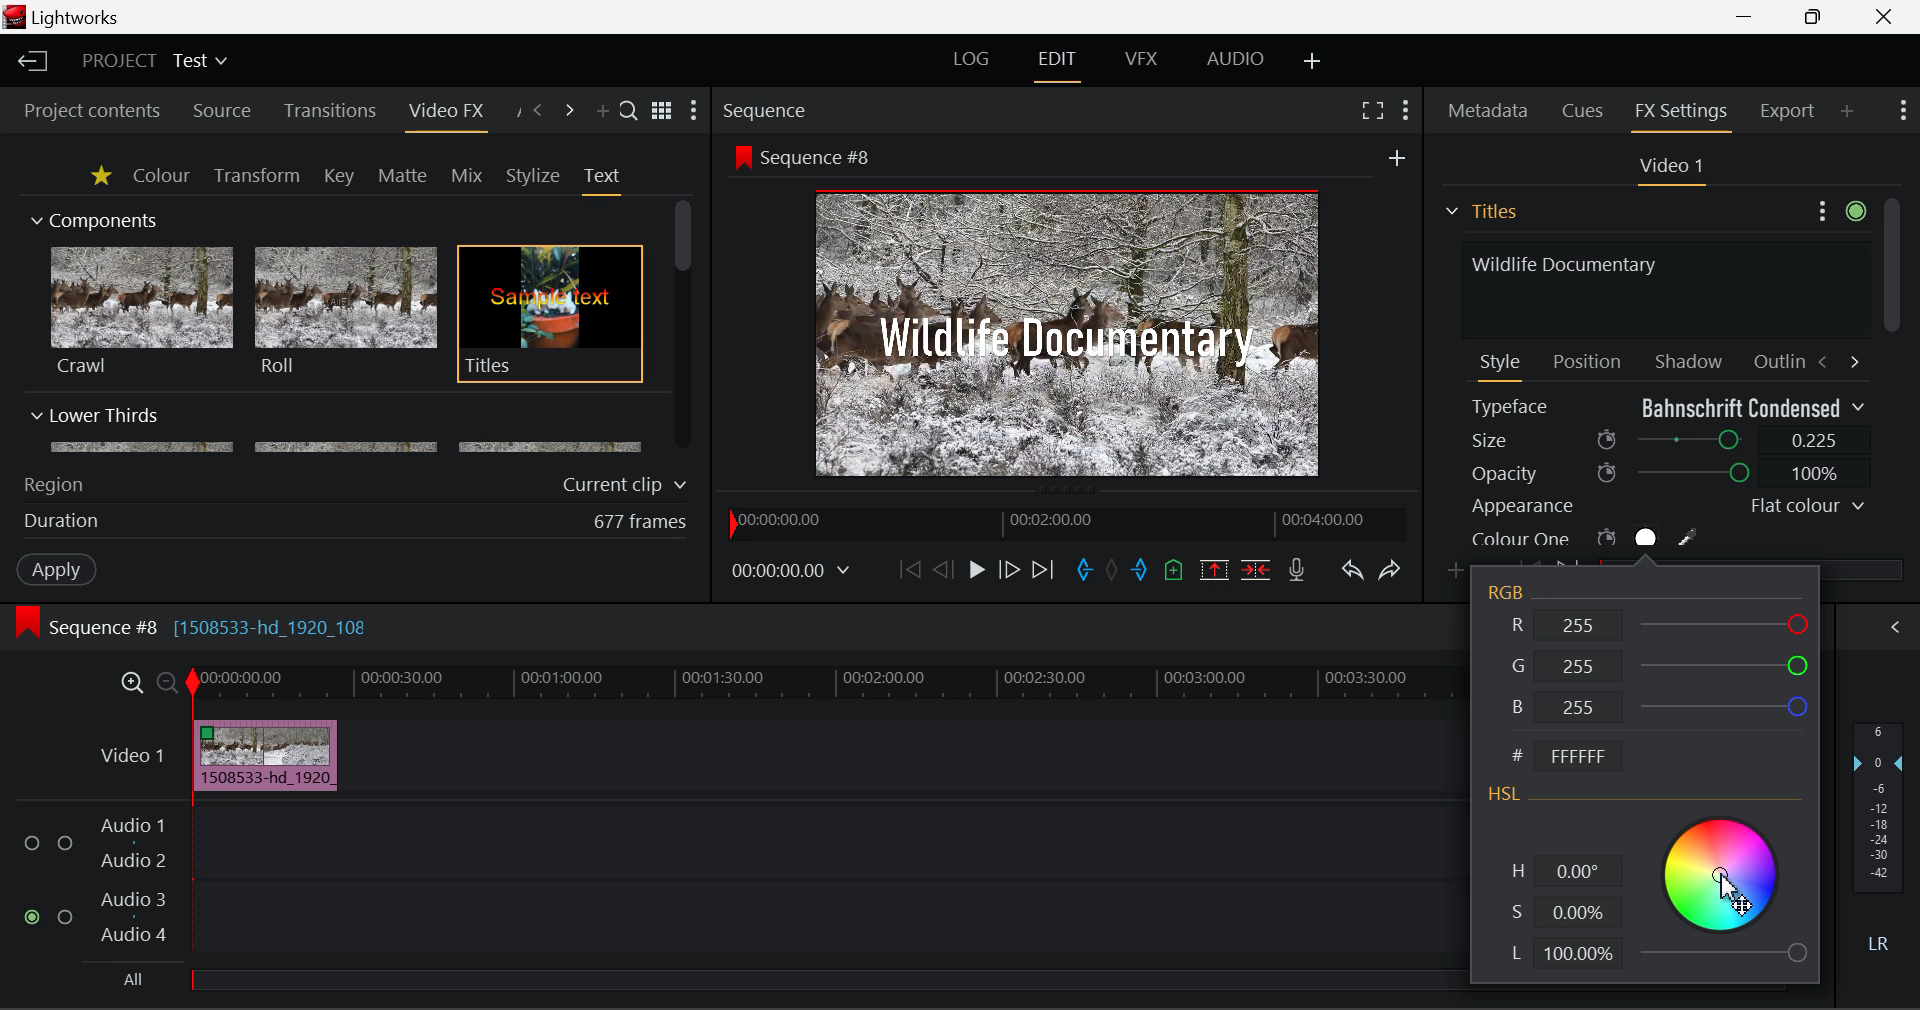 This screenshot has width=1920, height=1010. Describe the element at coordinates (35, 918) in the screenshot. I see `checked checkbox` at that location.